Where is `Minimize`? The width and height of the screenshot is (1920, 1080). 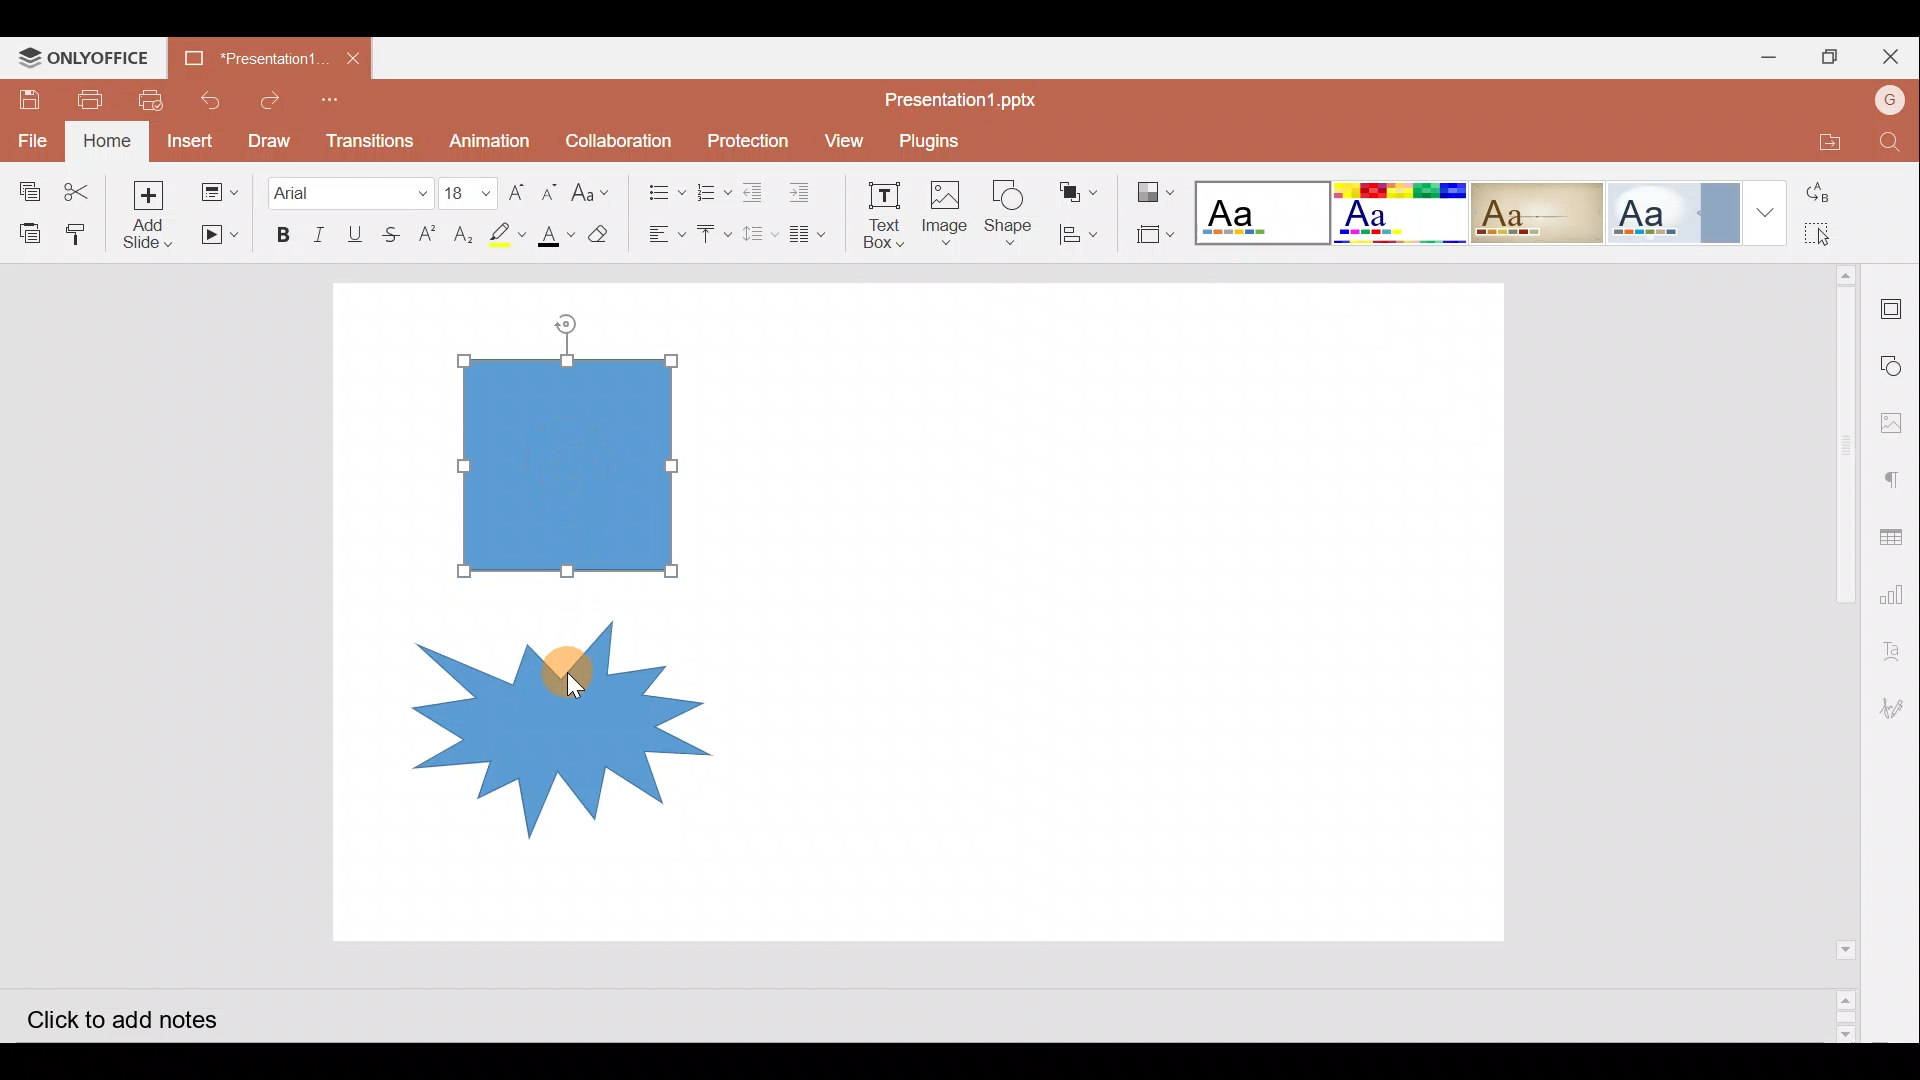
Minimize is located at coordinates (1763, 58).